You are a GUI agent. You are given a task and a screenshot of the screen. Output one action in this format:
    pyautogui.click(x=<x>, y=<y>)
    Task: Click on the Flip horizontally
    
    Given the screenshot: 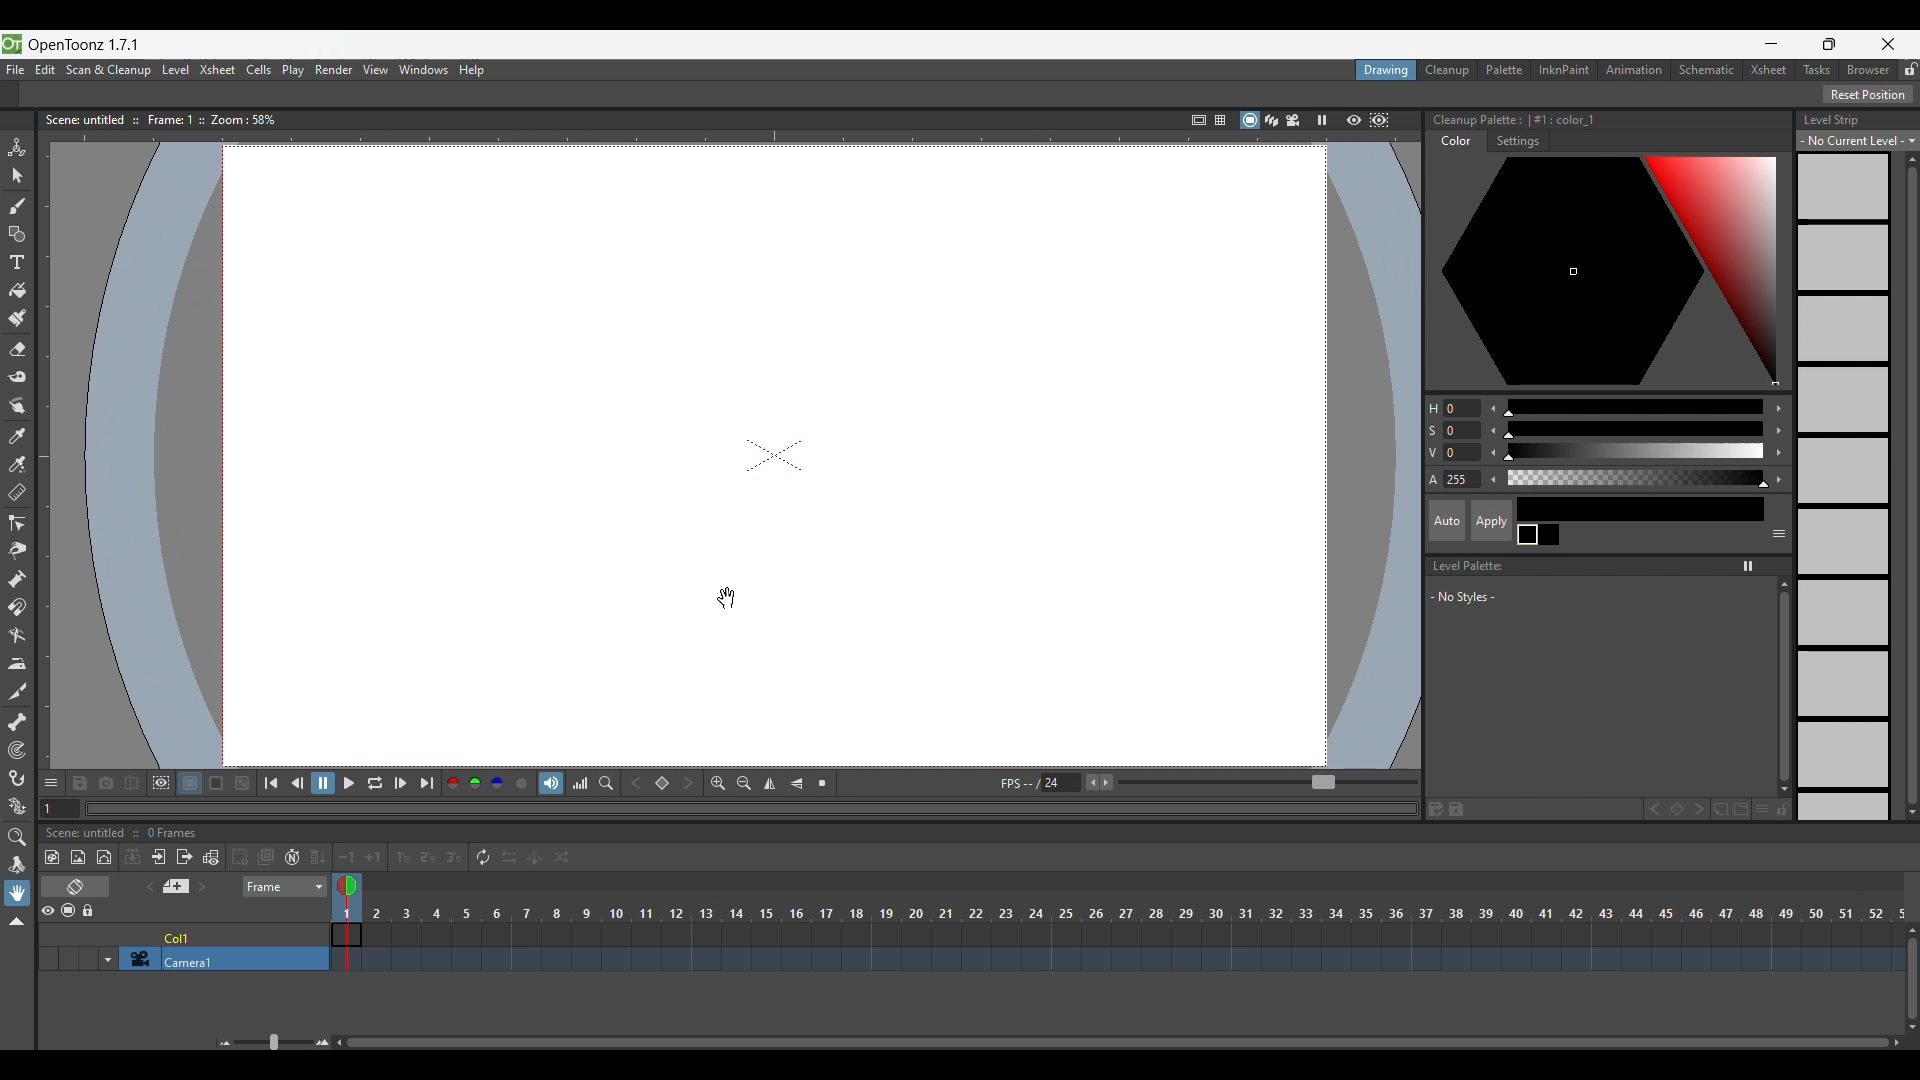 What is the action you would take?
    pyautogui.click(x=771, y=783)
    